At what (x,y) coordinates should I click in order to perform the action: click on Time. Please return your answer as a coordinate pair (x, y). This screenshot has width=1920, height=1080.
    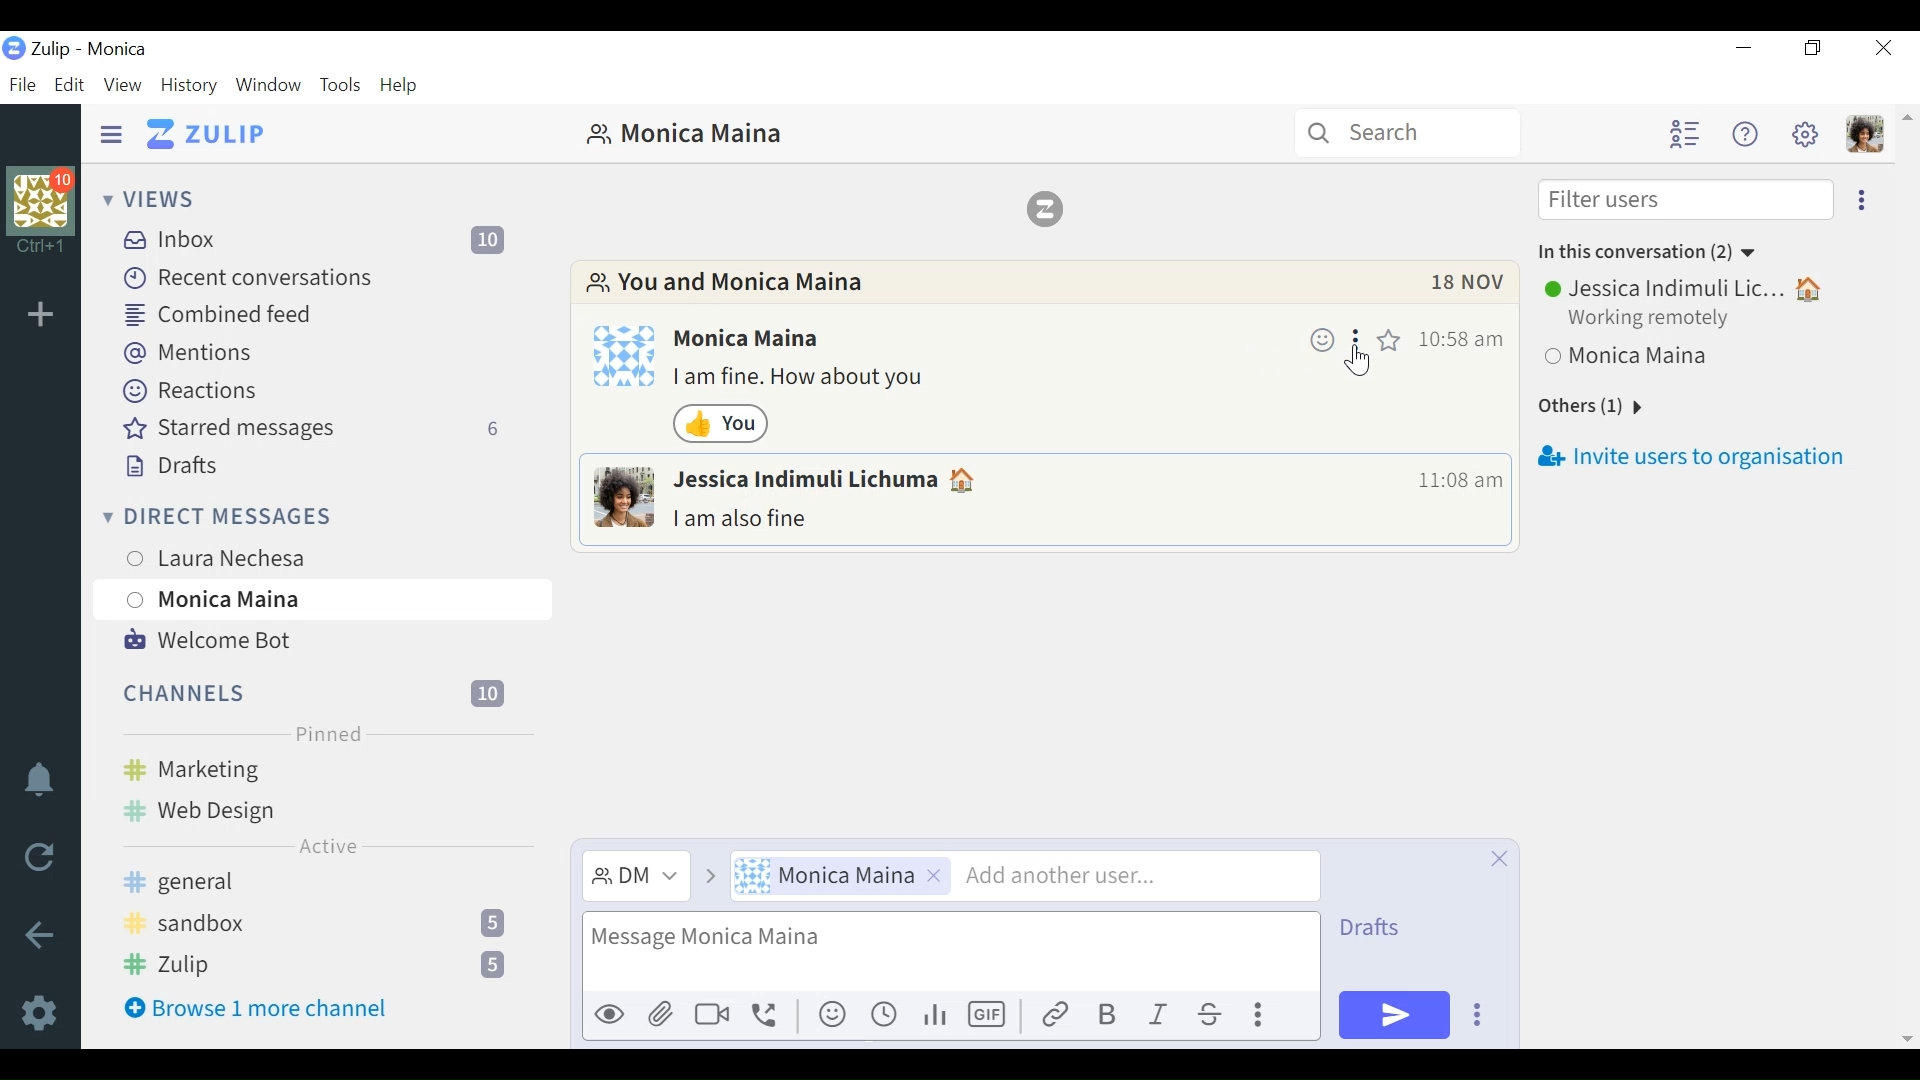
    Looking at the image, I should click on (1459, 339).